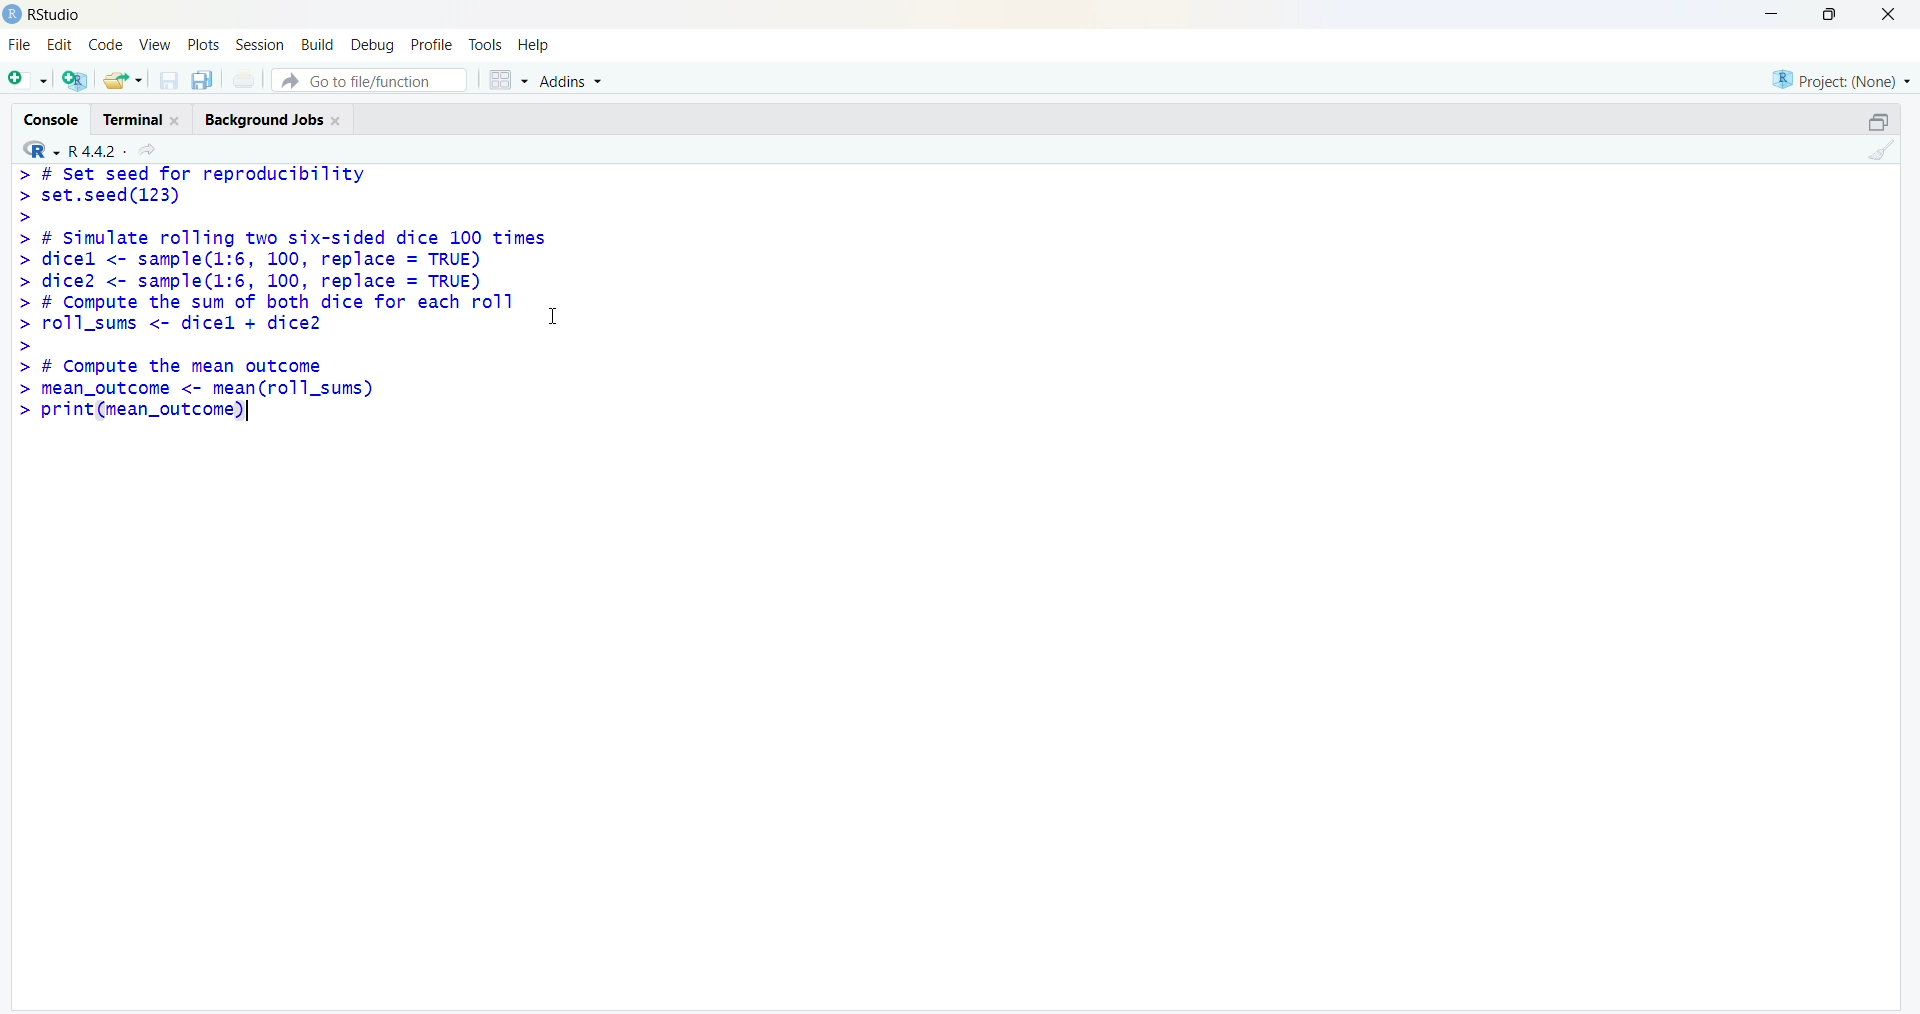 The height and width of the screenshot is (1014, 1920). I want to click on Background jobs, so click(263, 122).